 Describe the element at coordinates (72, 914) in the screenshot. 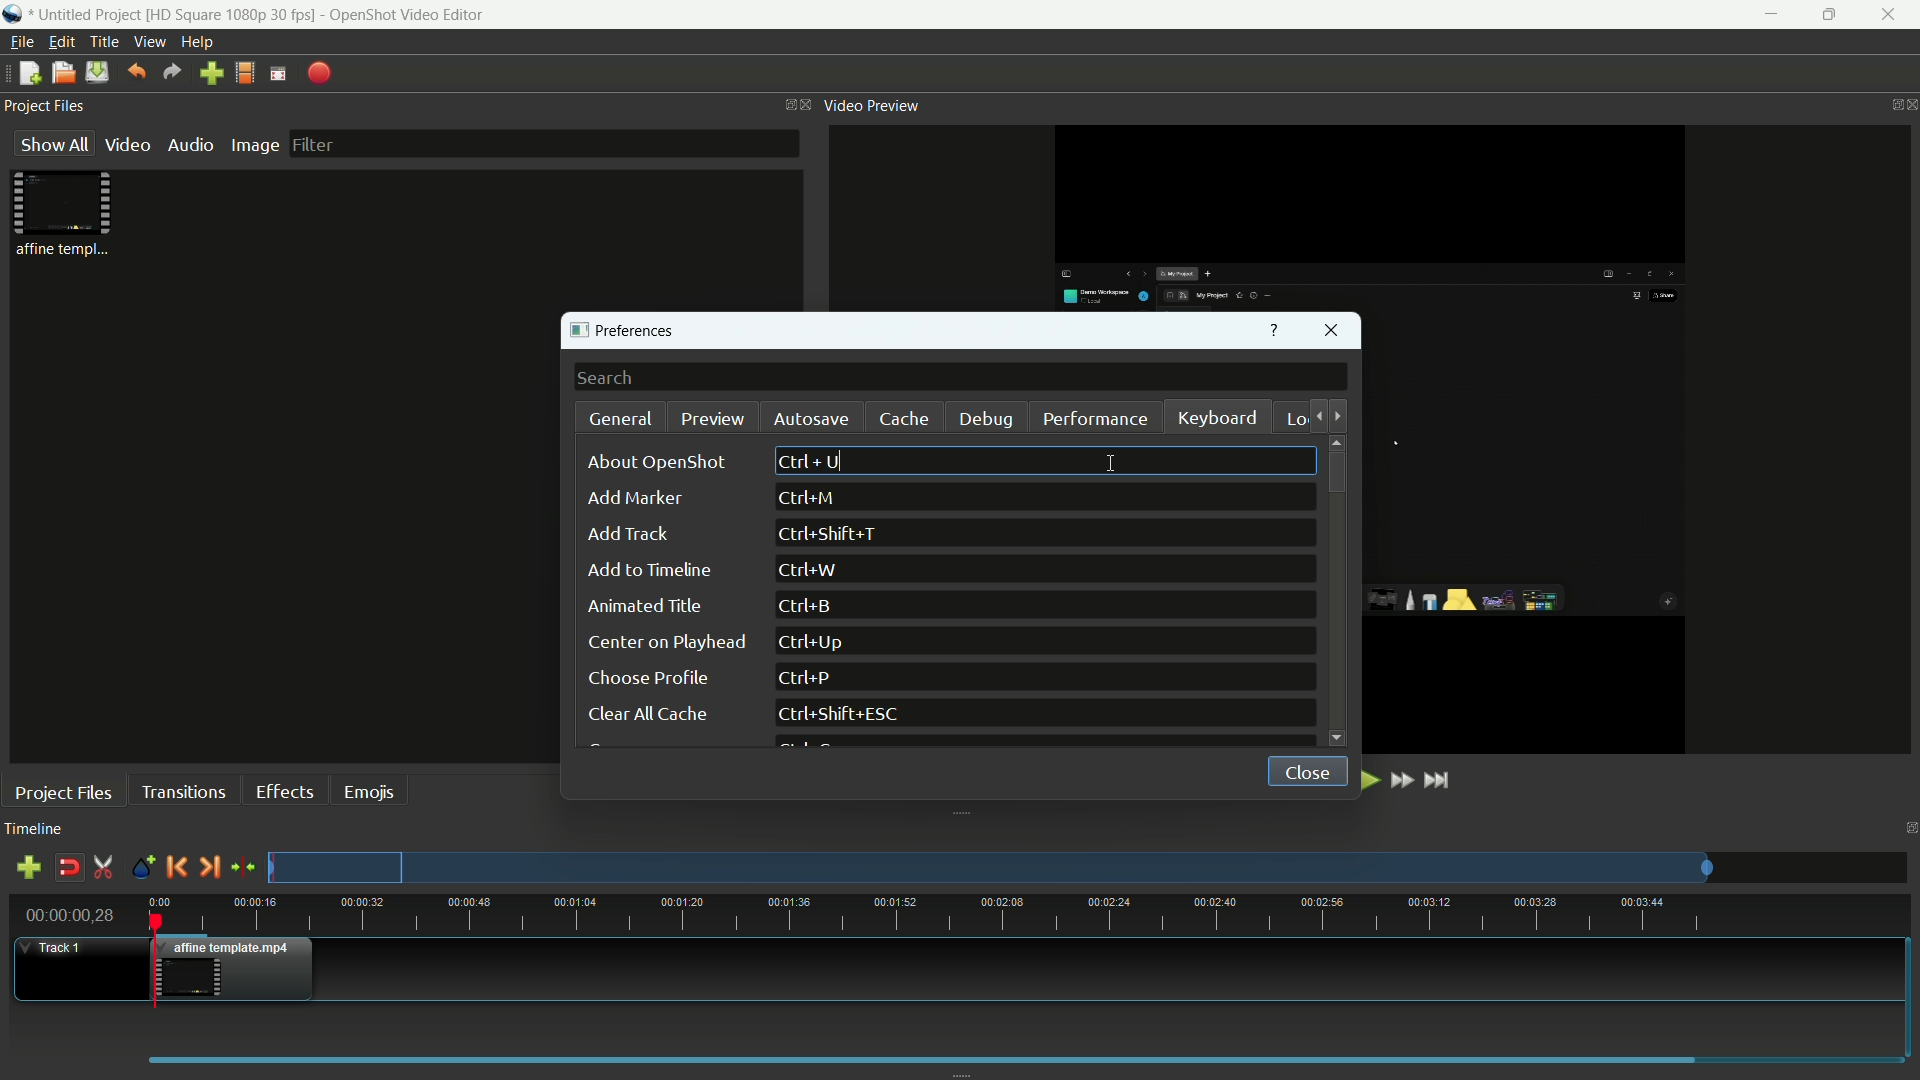

I see `current time` at that location.